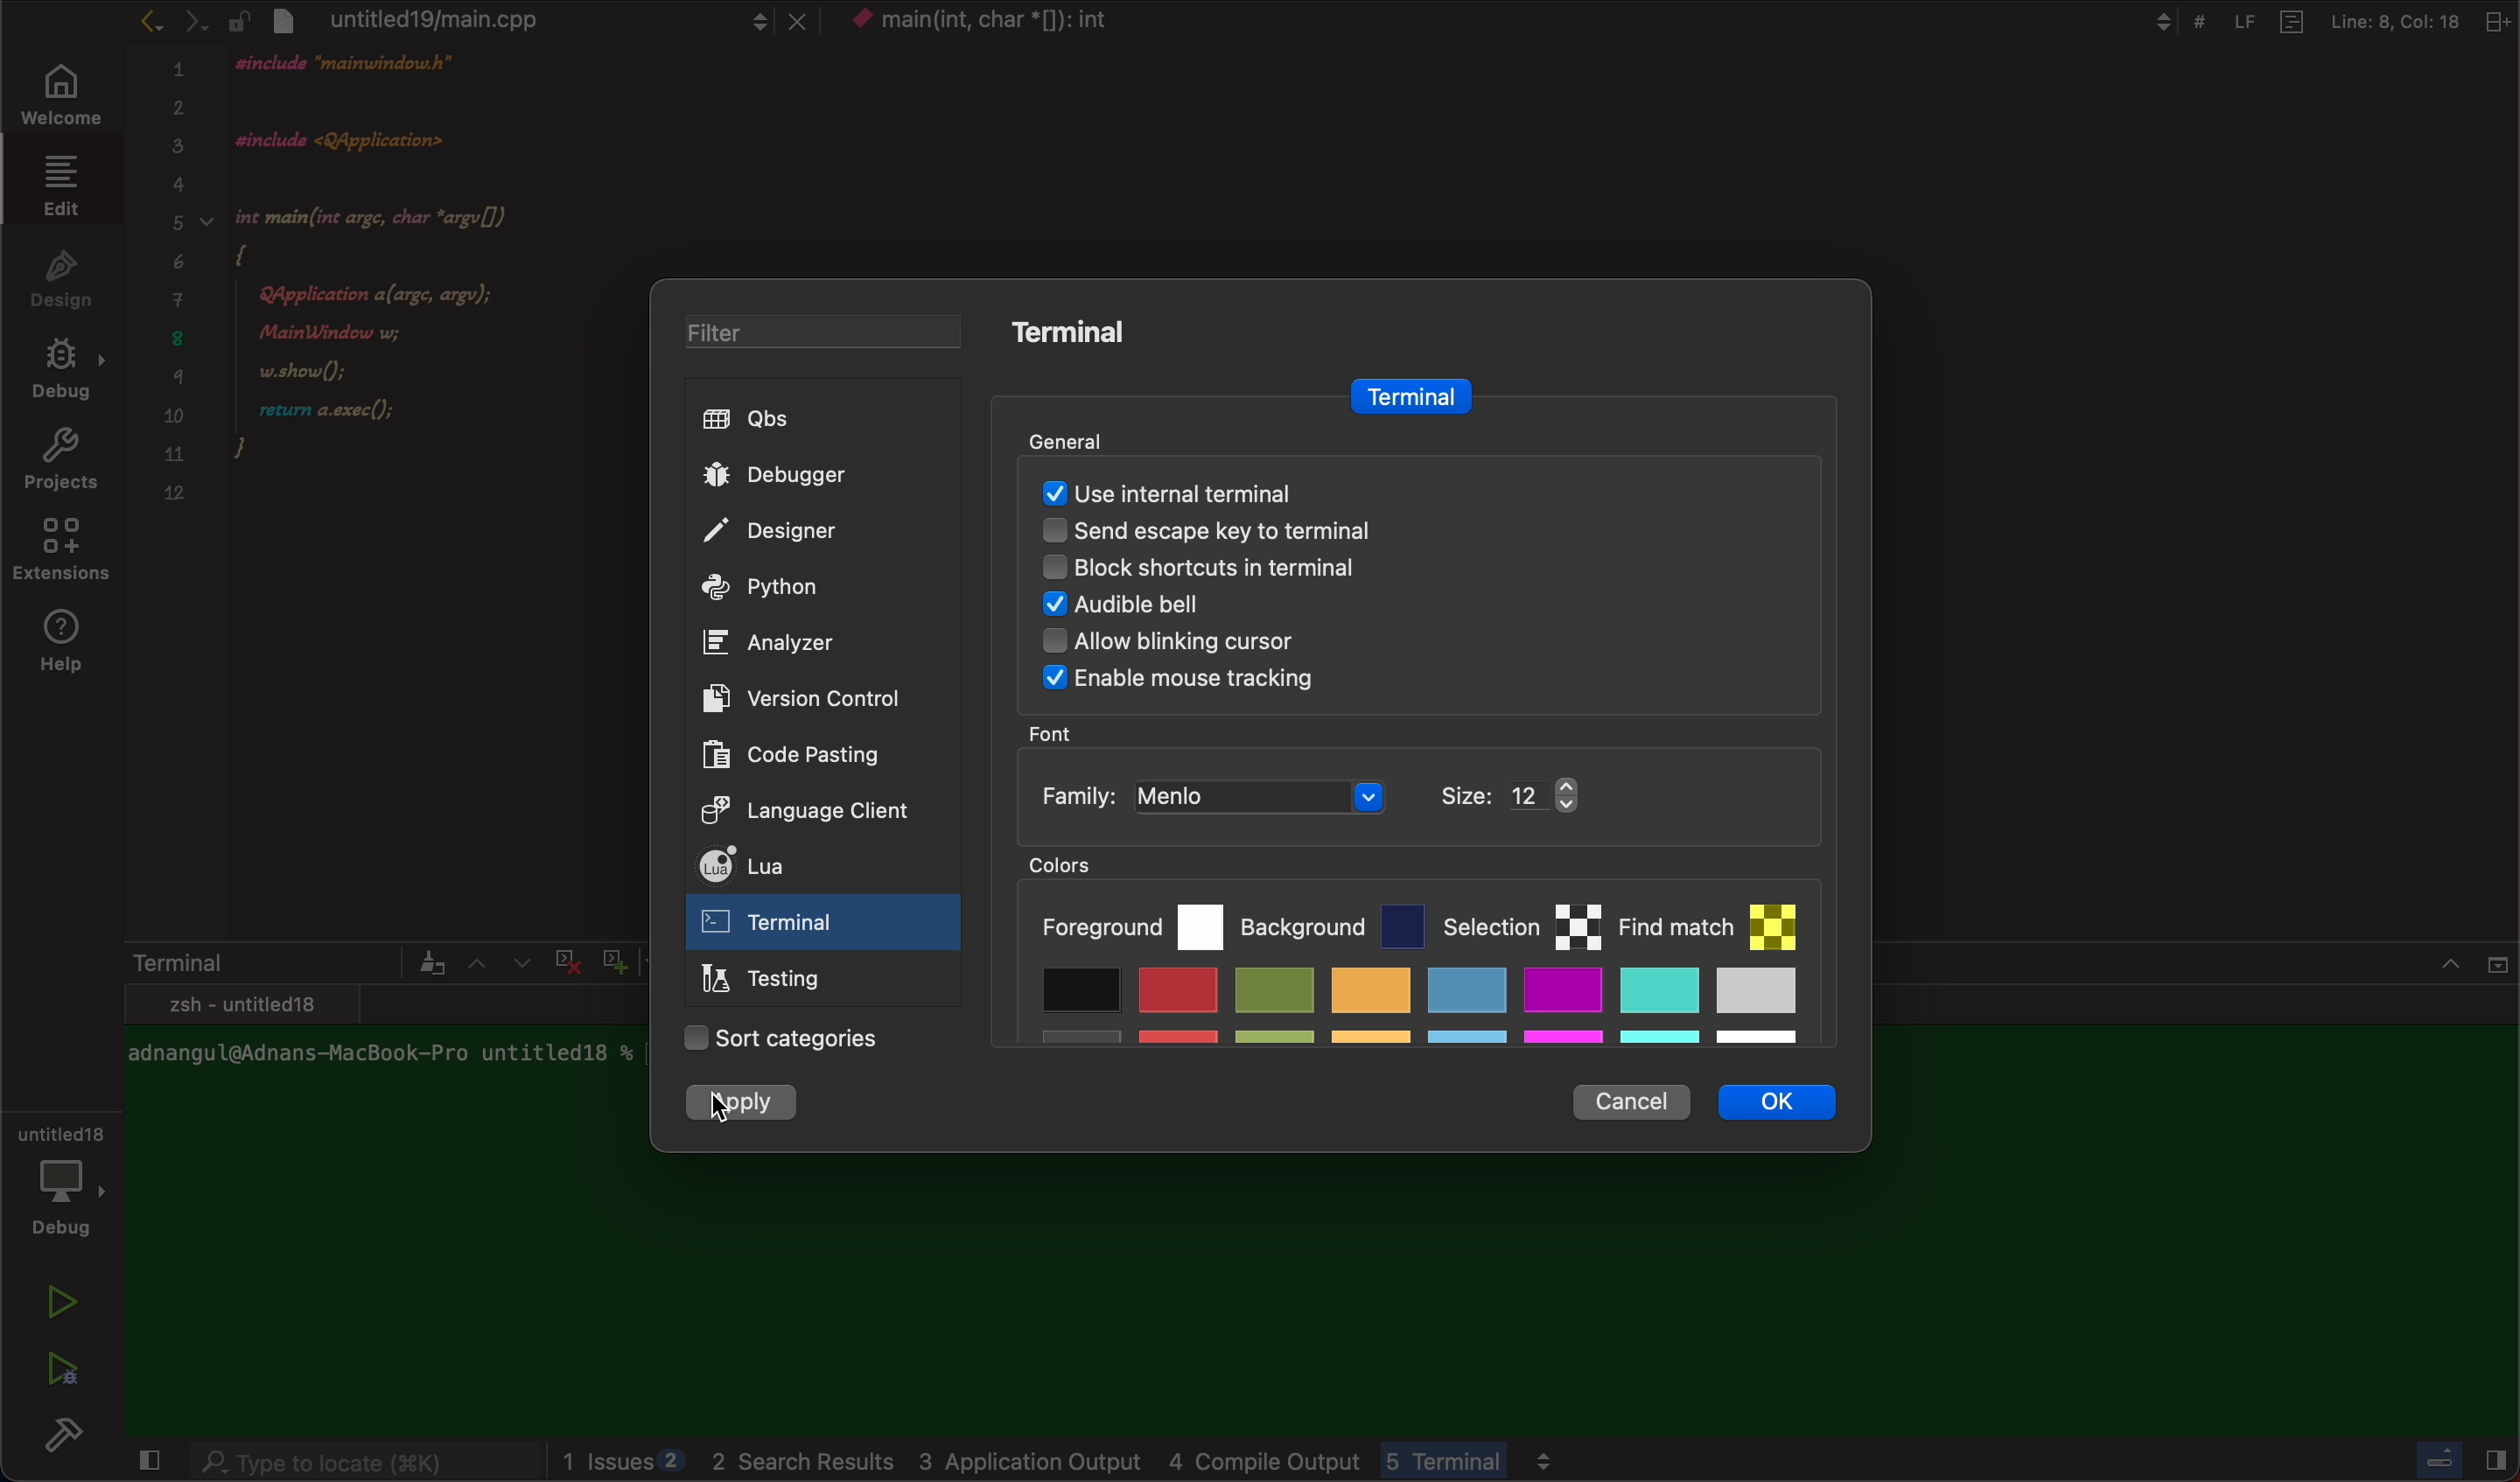  I want to click on selection, so click(1522, 922).